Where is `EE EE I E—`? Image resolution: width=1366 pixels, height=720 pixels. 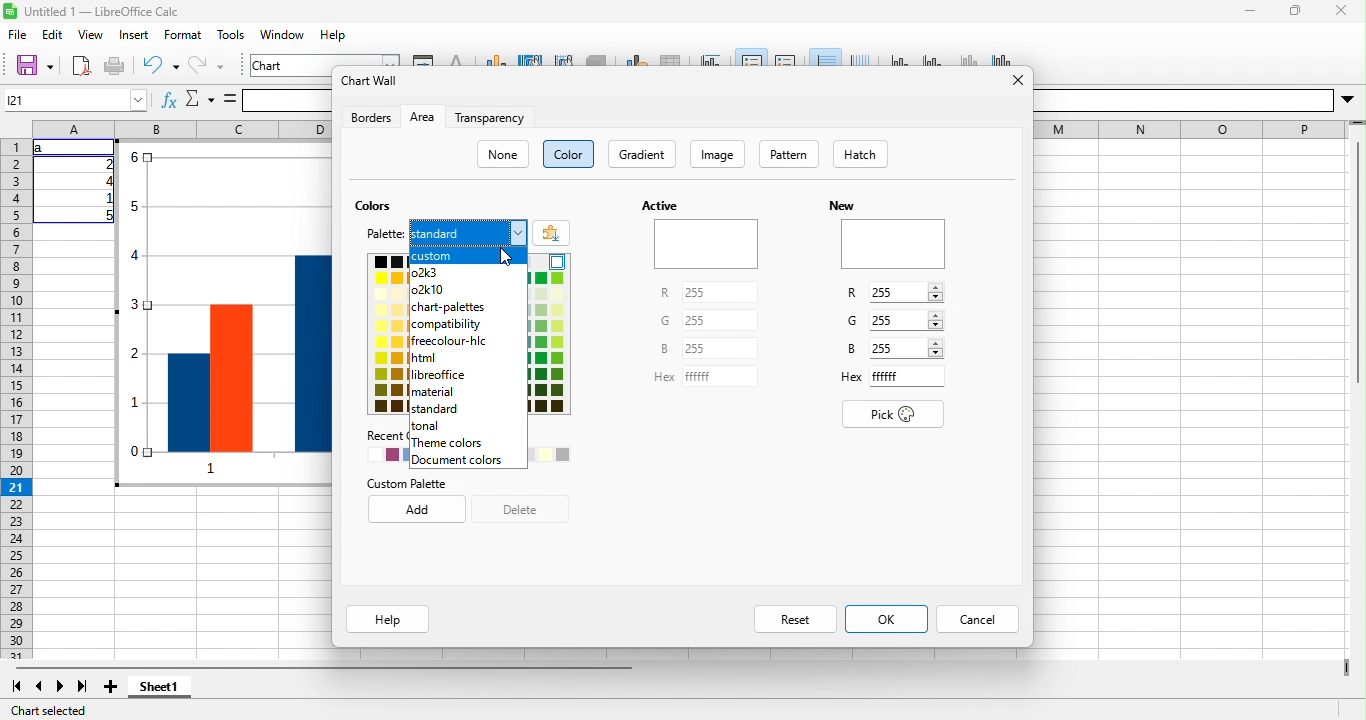 EE EE I E— is located at coordinates (1191, 130).